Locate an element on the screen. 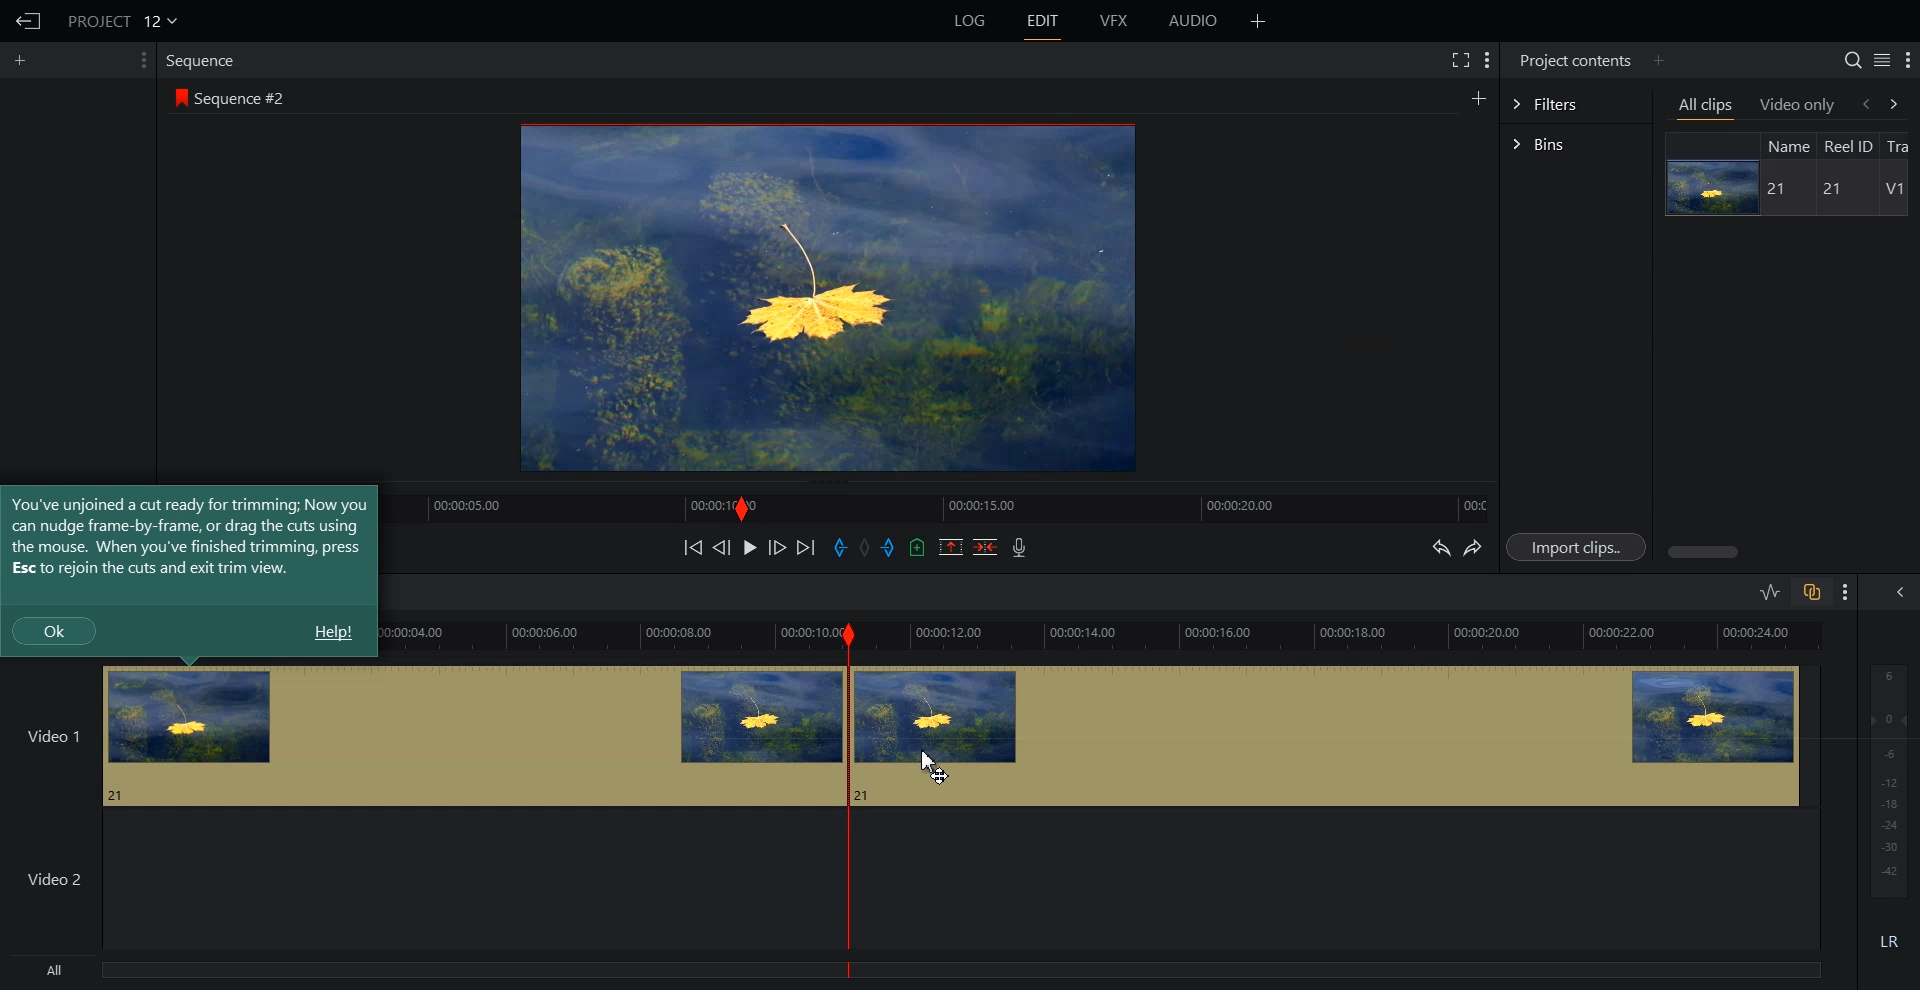 This screenshot has width=1920, height=990. You've unjoined a cut ready for trimming; Now you
can nudge frame-by-frame, or drag the cuts using
the mouse. When you've finished trimming, press
Esc to rejoin the cuts and exit trim view. is located at coordinates (189, 536).